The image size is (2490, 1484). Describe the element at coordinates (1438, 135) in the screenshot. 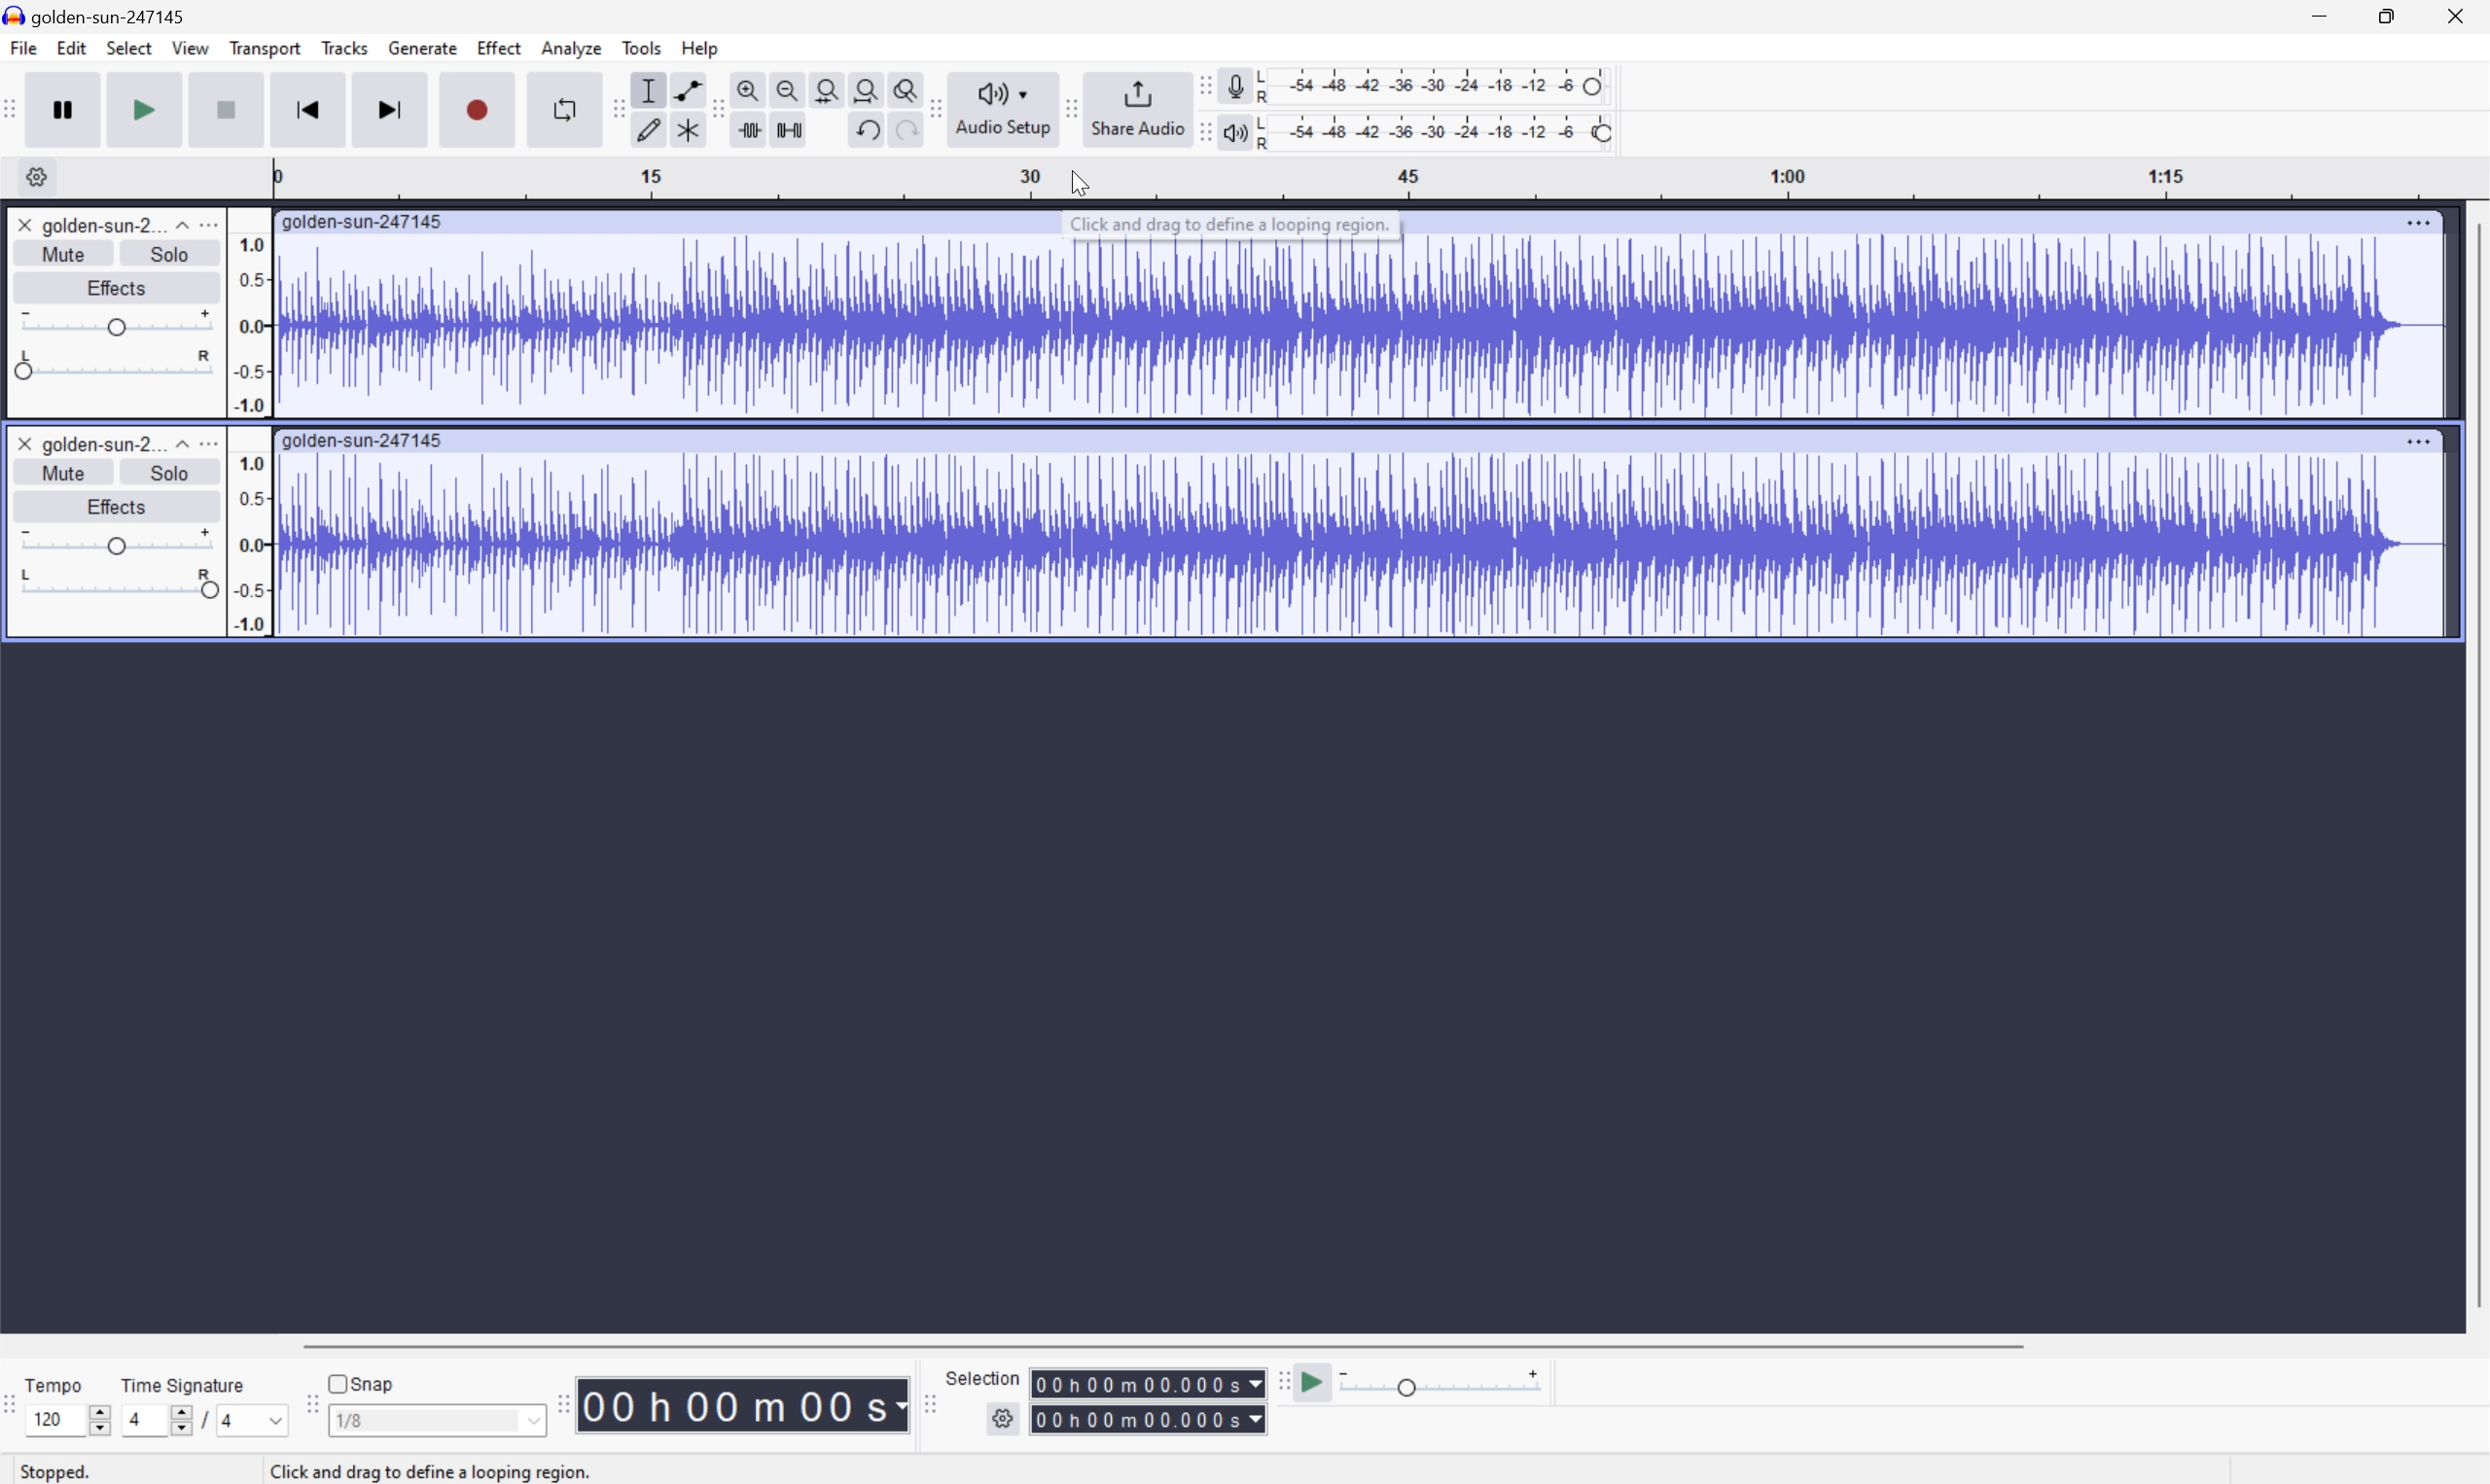

I see `Playback level: 100%` at that location.